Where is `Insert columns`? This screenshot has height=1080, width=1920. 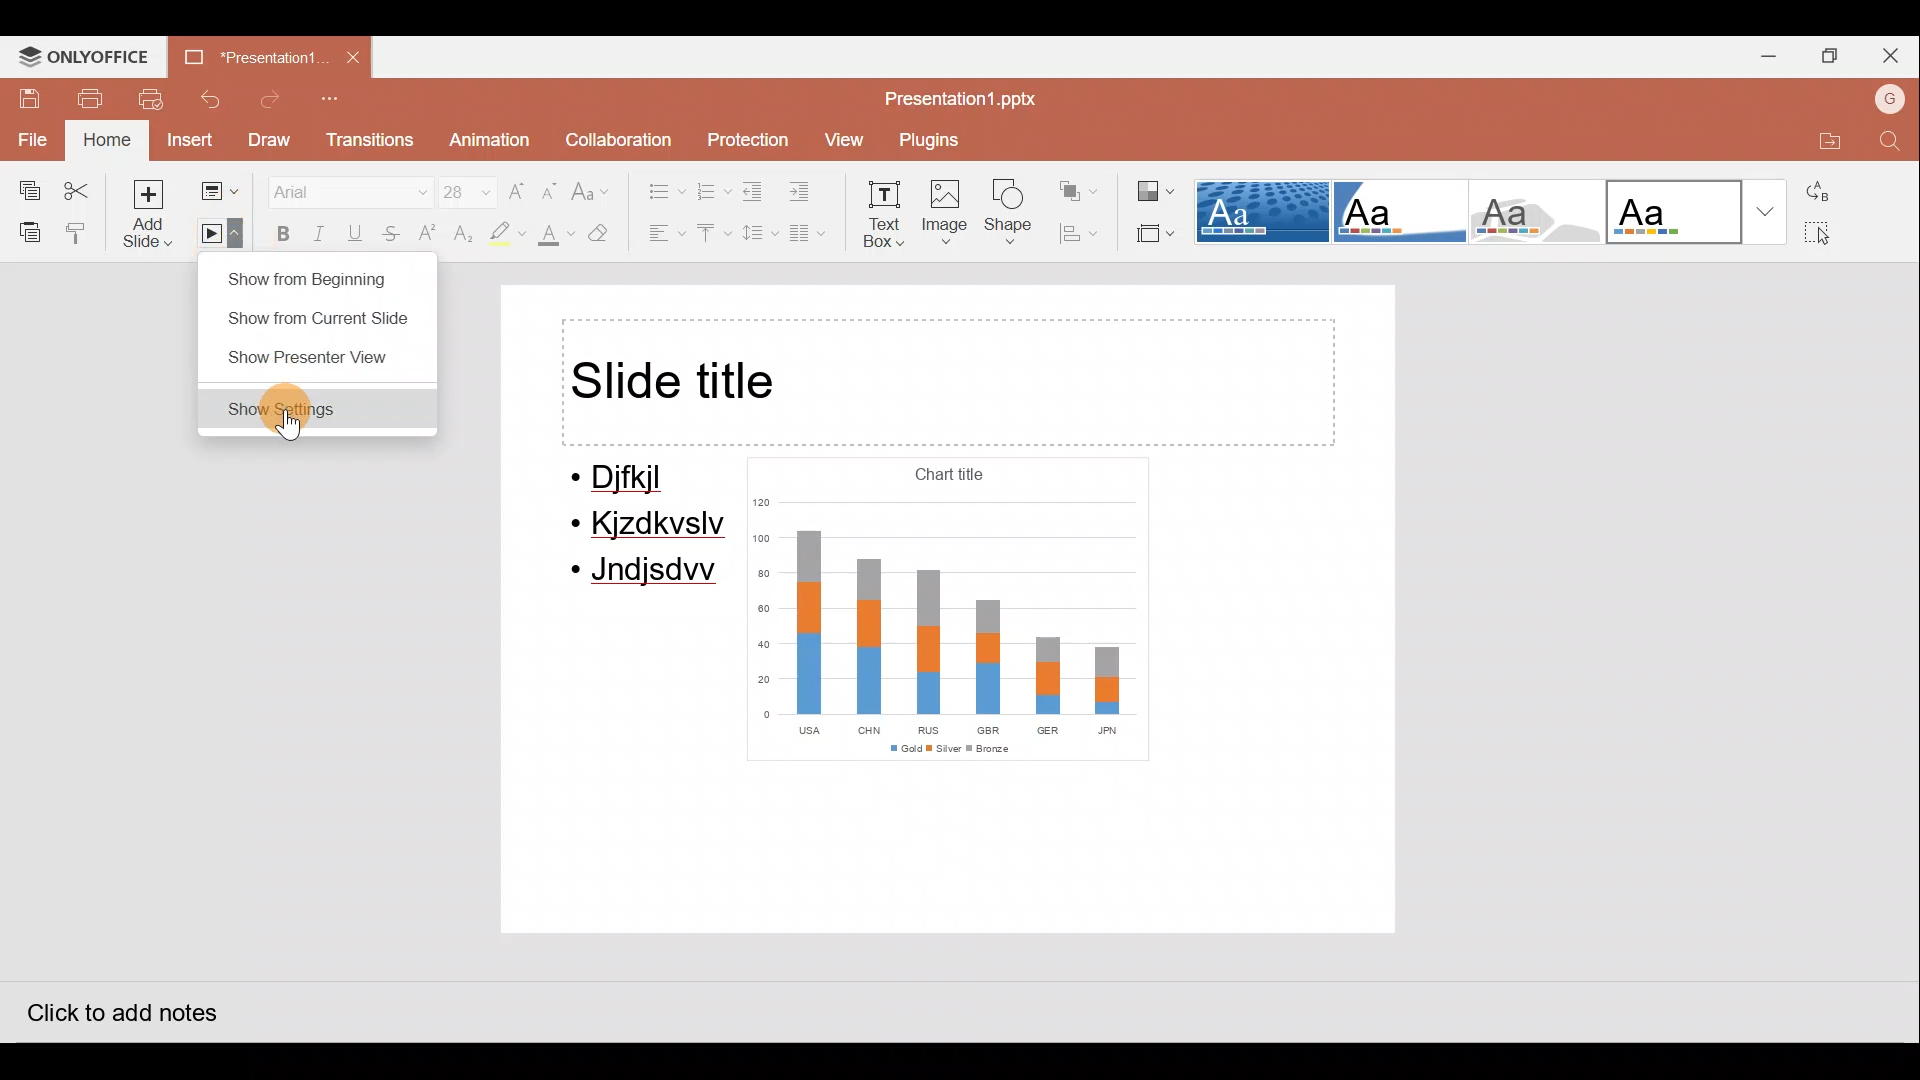
Insert columns is located at coordinates (809, 231).